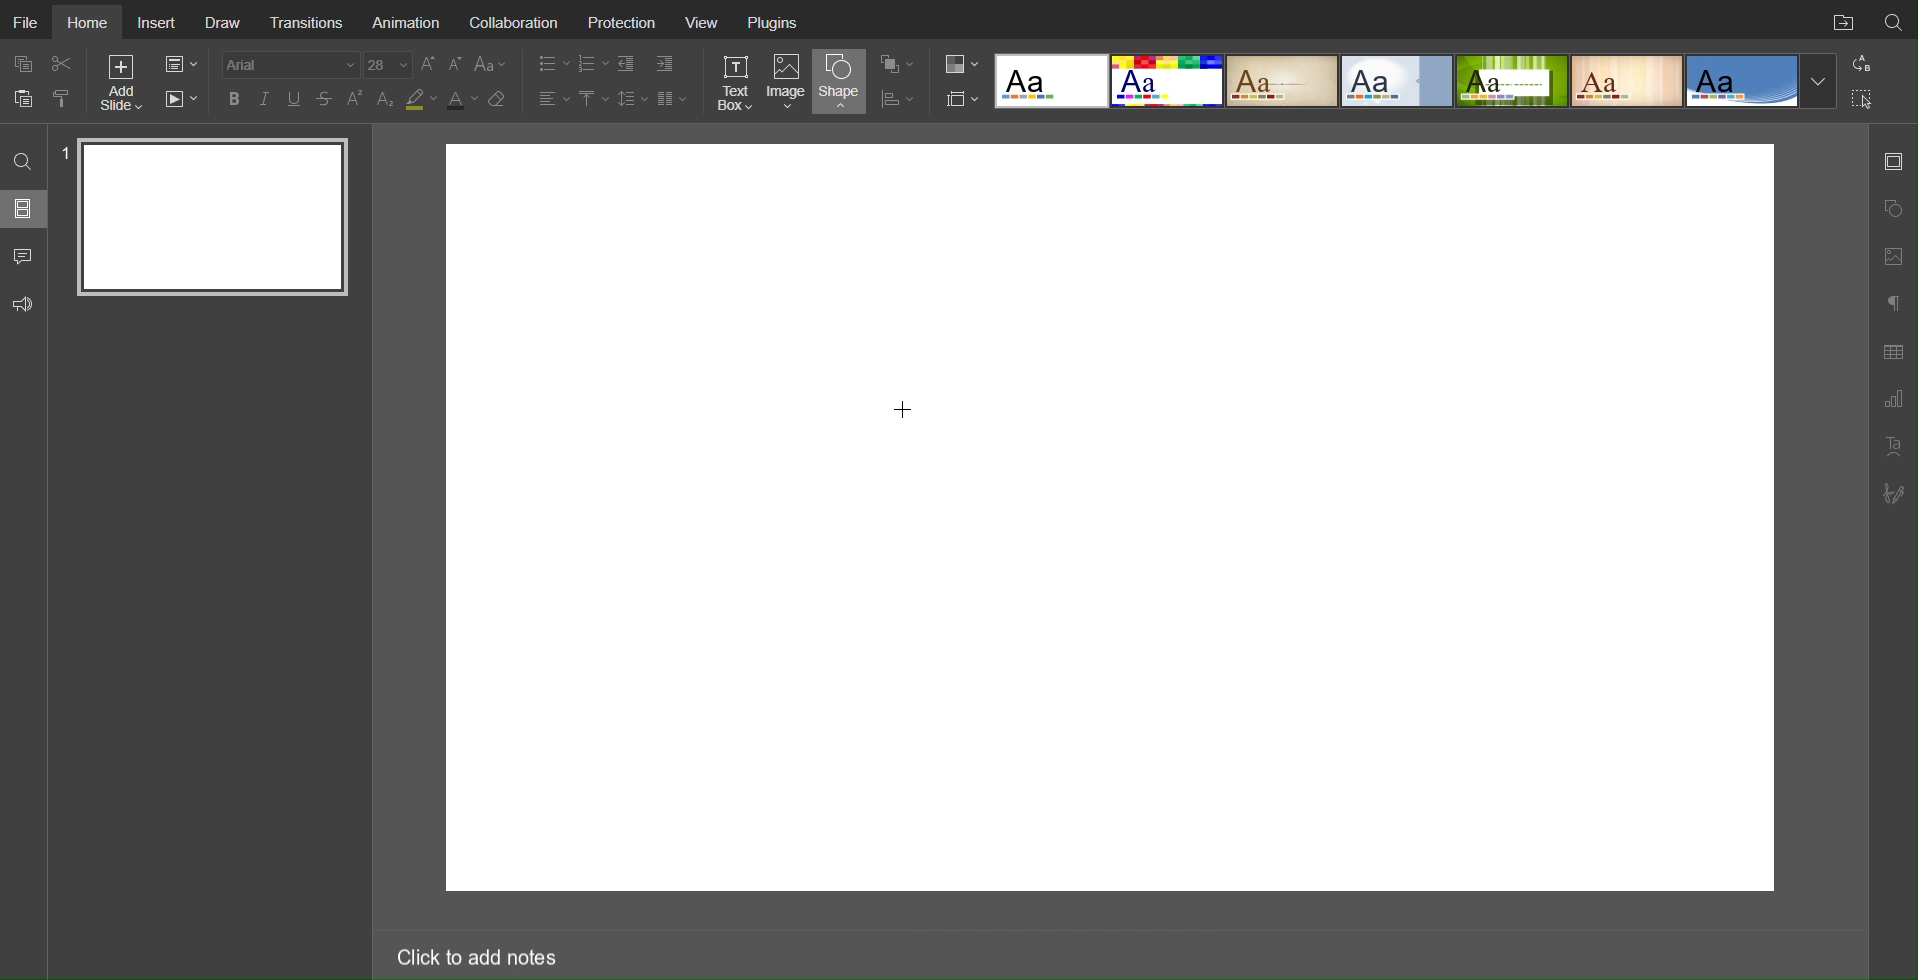 This screenshot has width=1918, height=980. Describe the element at coordinates (154, 20) in the screenshot. I see `Insert` at that location.